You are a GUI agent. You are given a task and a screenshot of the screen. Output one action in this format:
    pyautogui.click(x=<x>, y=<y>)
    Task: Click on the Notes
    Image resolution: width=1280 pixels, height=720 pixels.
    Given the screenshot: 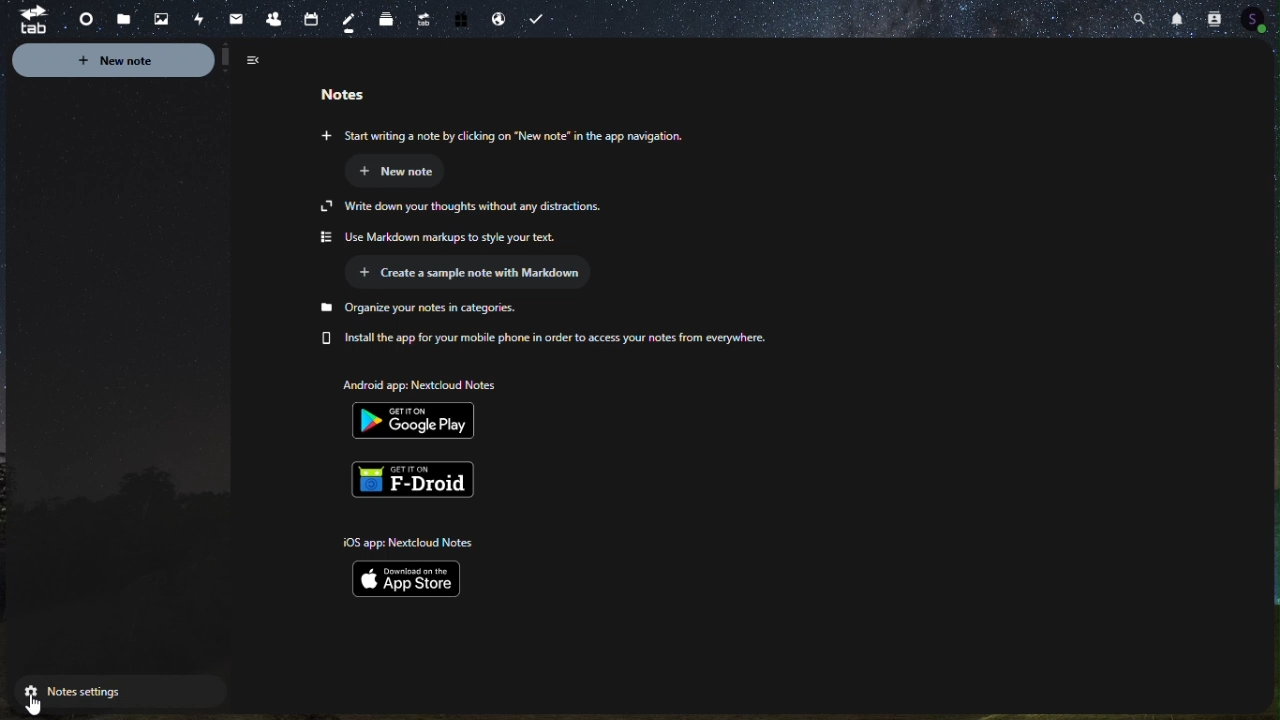 What is the action you would take?
    pyautogui.click(x=341, y=91)
    